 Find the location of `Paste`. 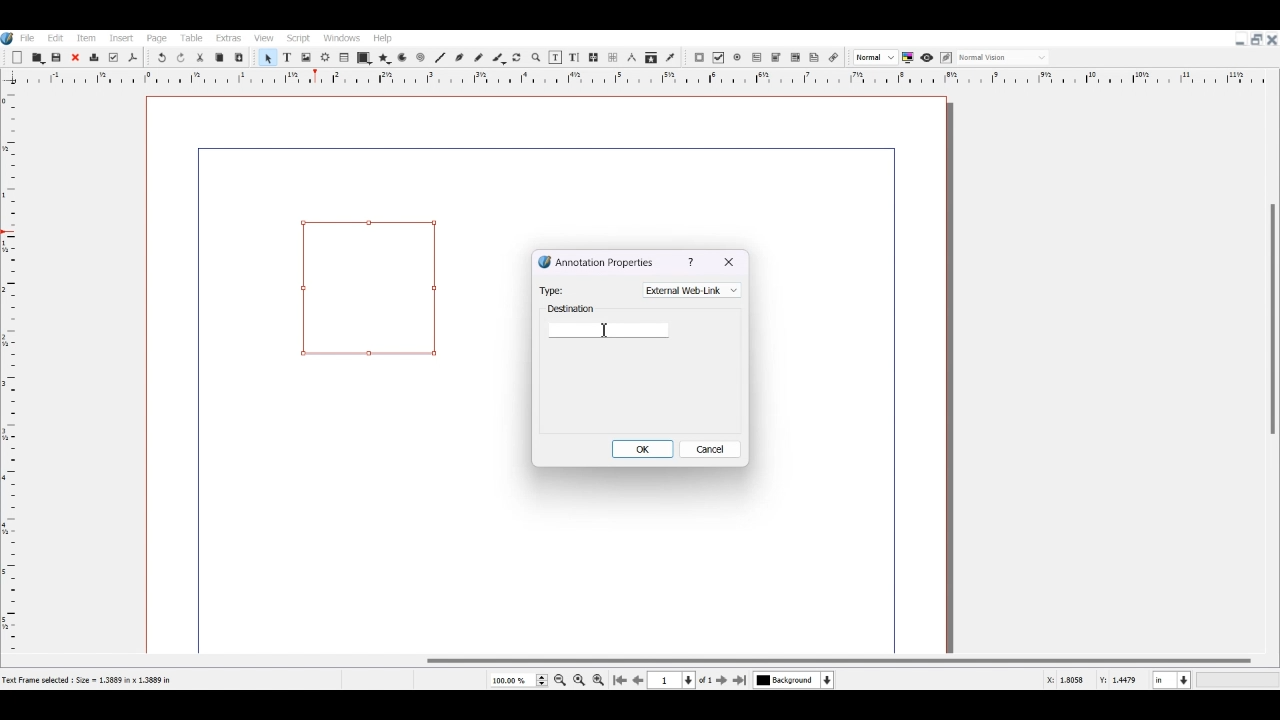

Paste is located at coordinates (239, 57).